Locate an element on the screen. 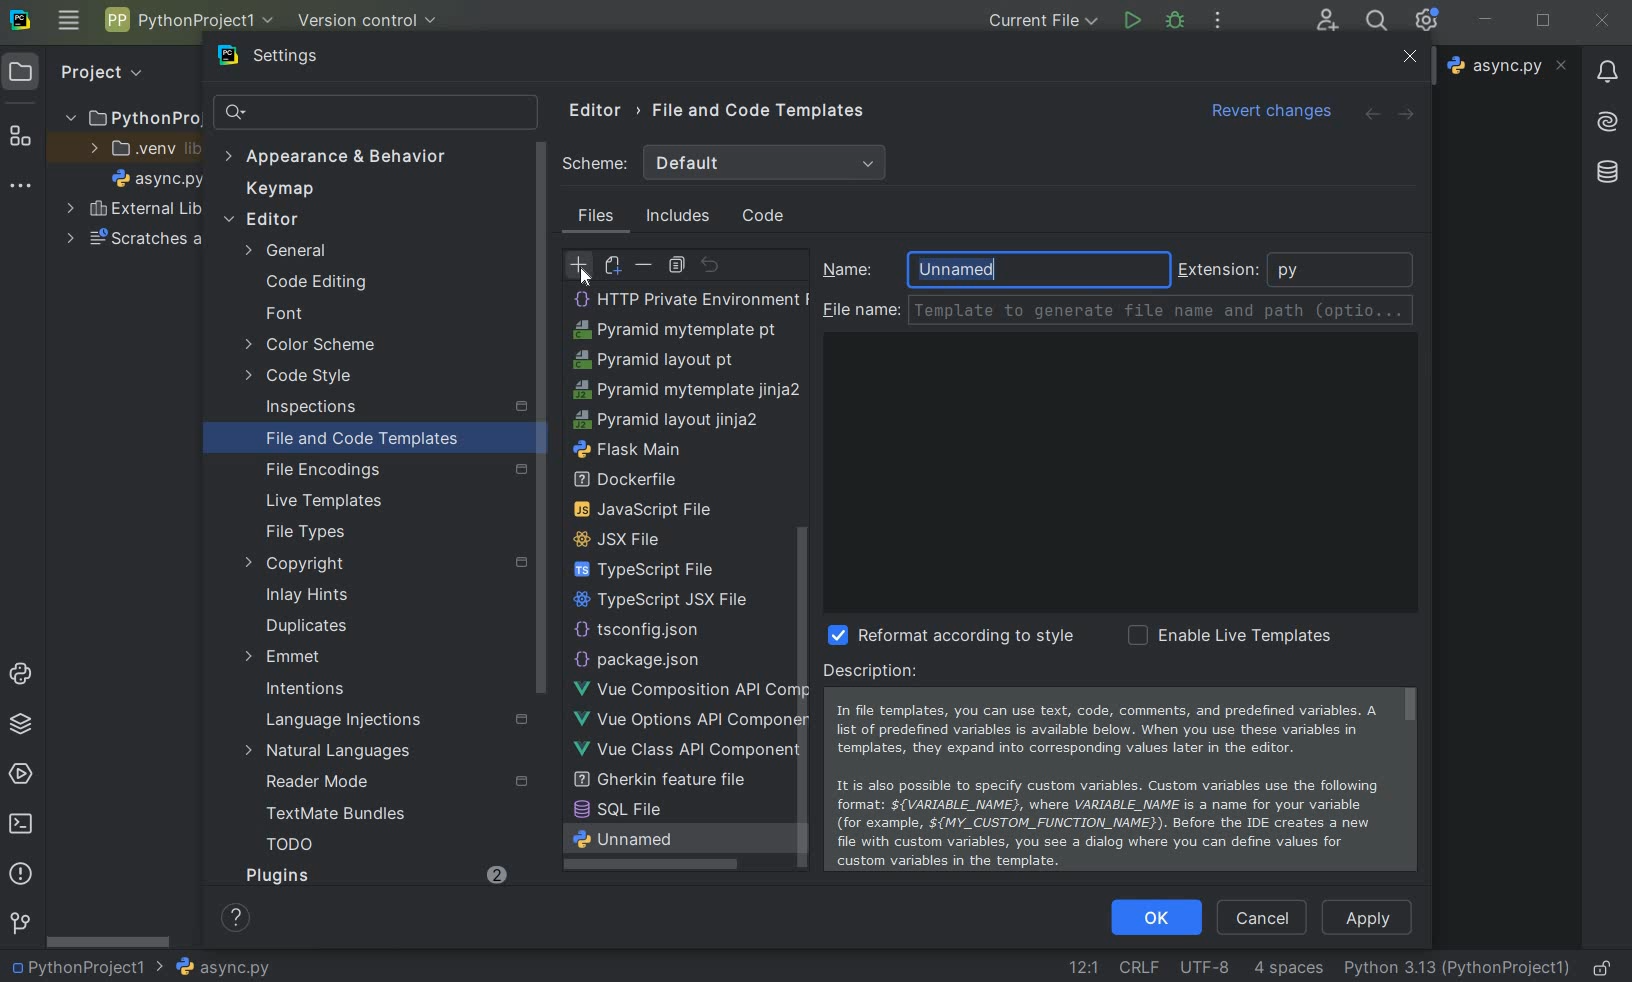 Image resolution: width=1632 pixels, height=982 pixels. file name is located at coordinates (156, 175).